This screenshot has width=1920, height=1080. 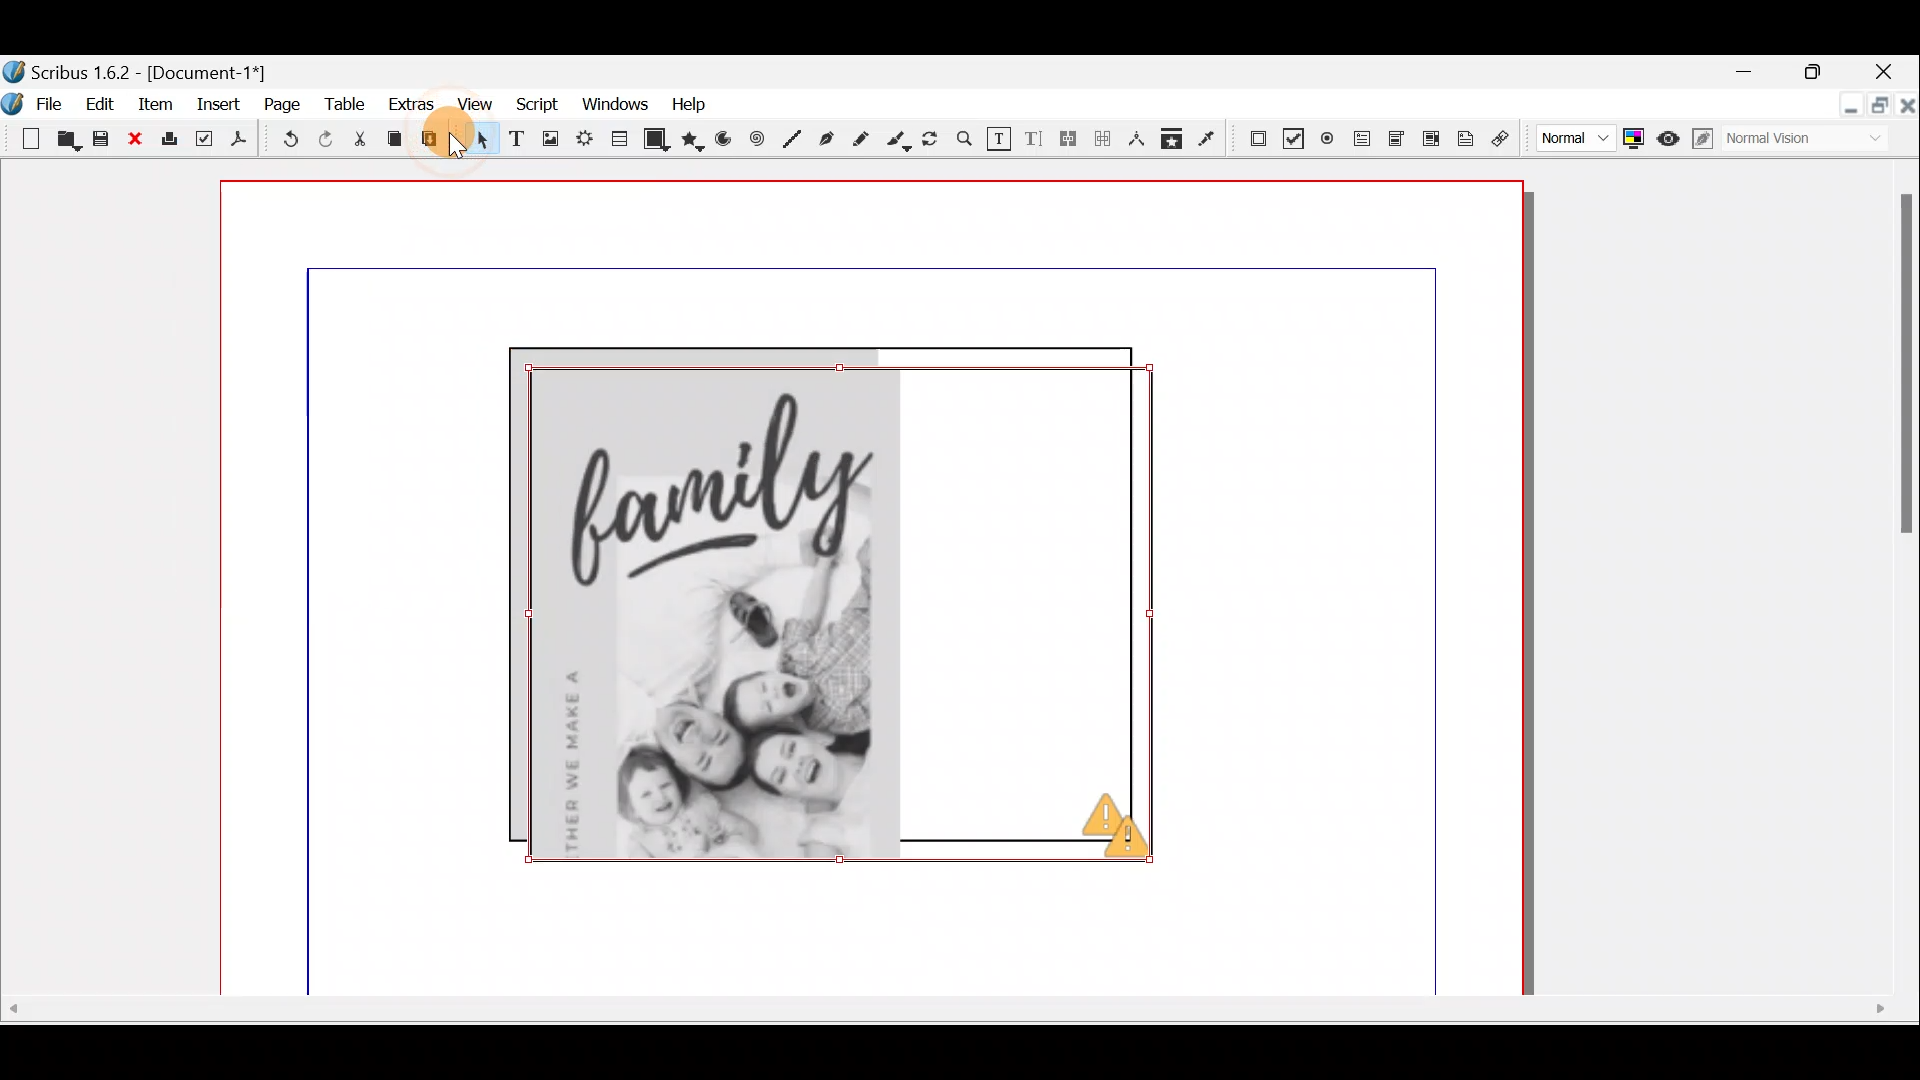 I want to click on Zoom in or out, so click(x=965, y=141).